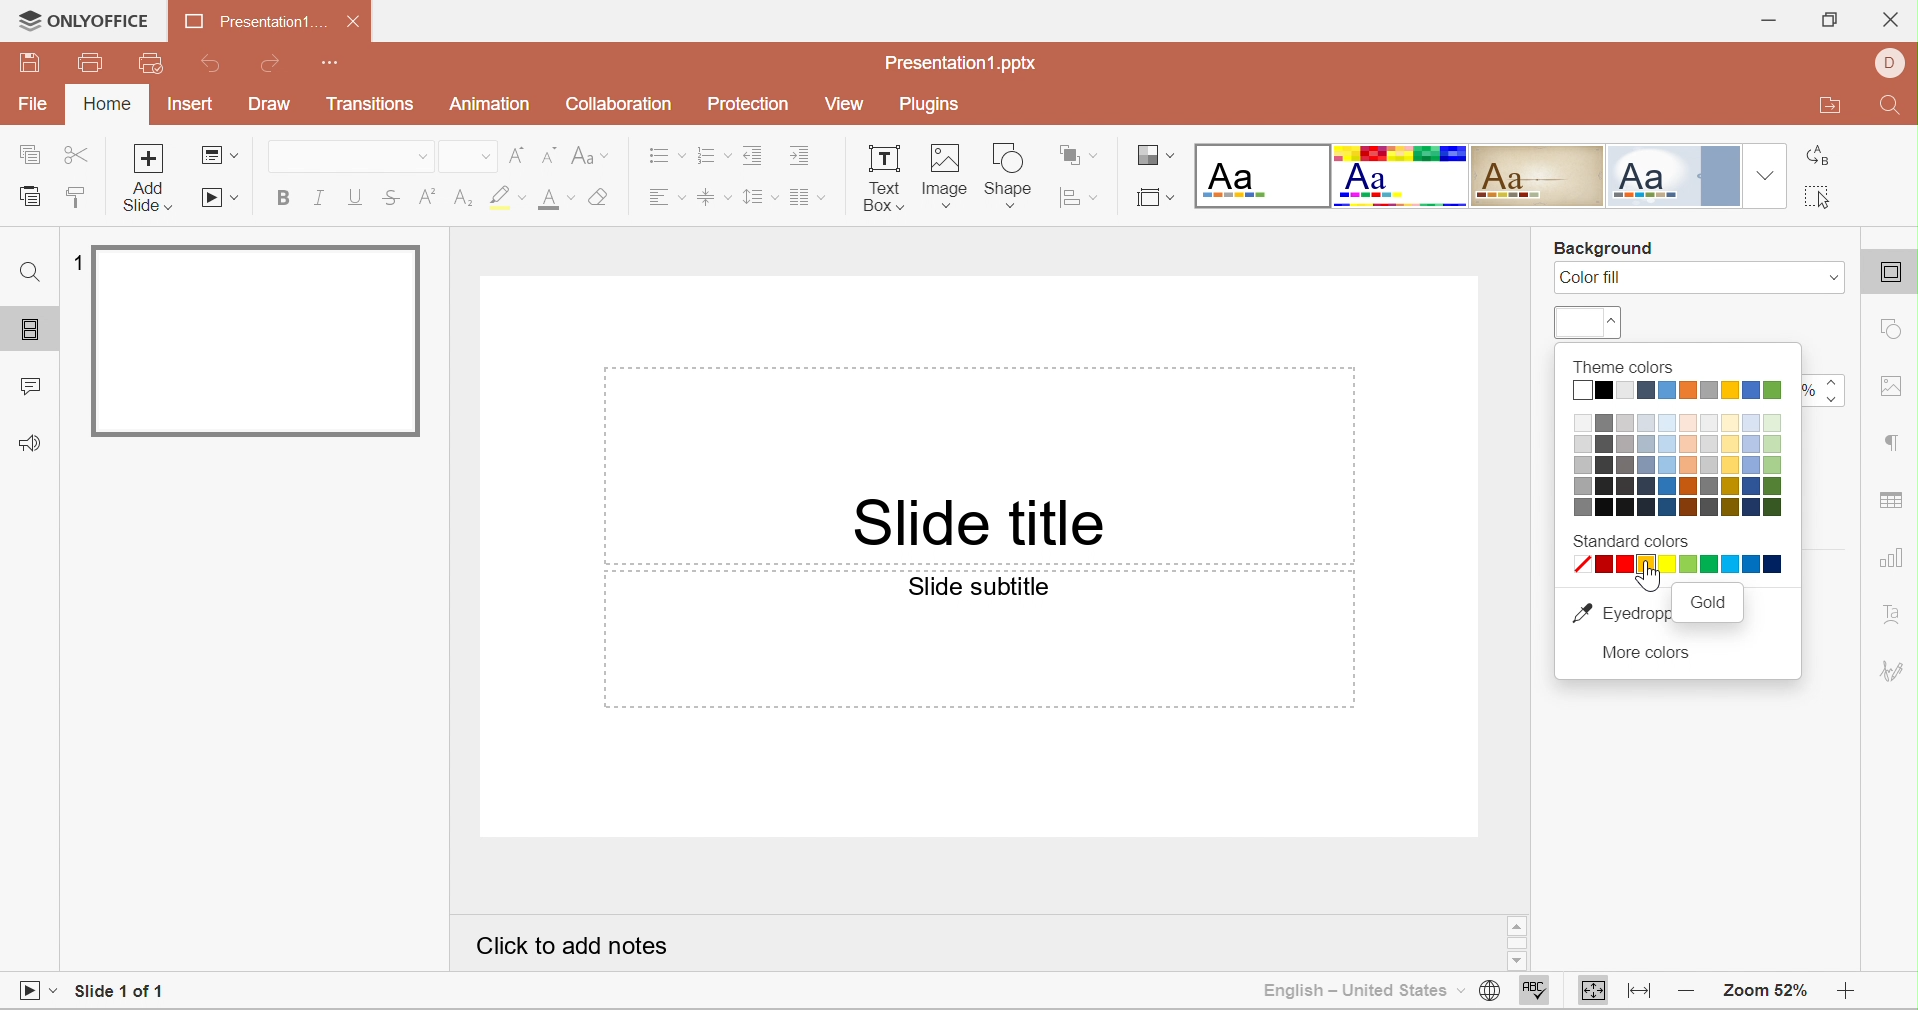 Image resolution: width=1918 pixels, height=1010 pixels. What do you see at coordinates (79, 23) in the screenshot?
I see `ONLYOFFICE` at bounding box center [79, 23].